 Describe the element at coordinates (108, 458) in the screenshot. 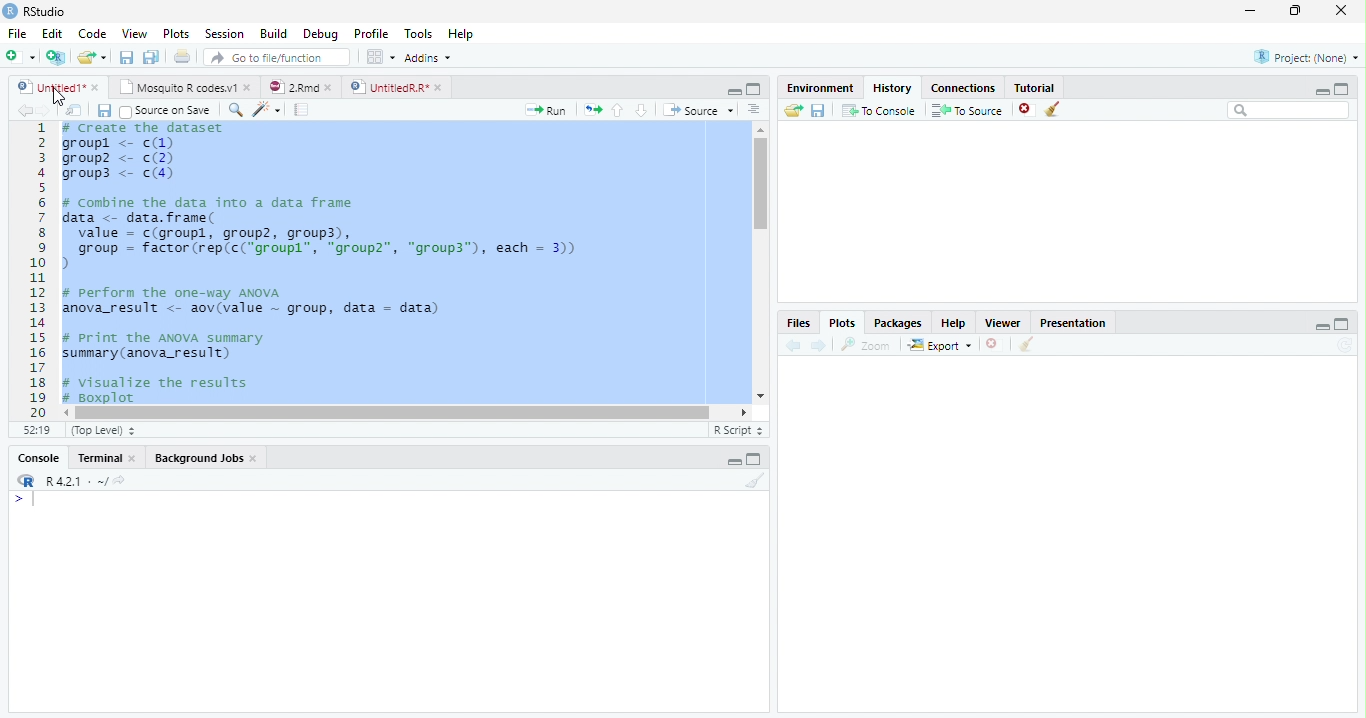

I see `Terminal` at that location.